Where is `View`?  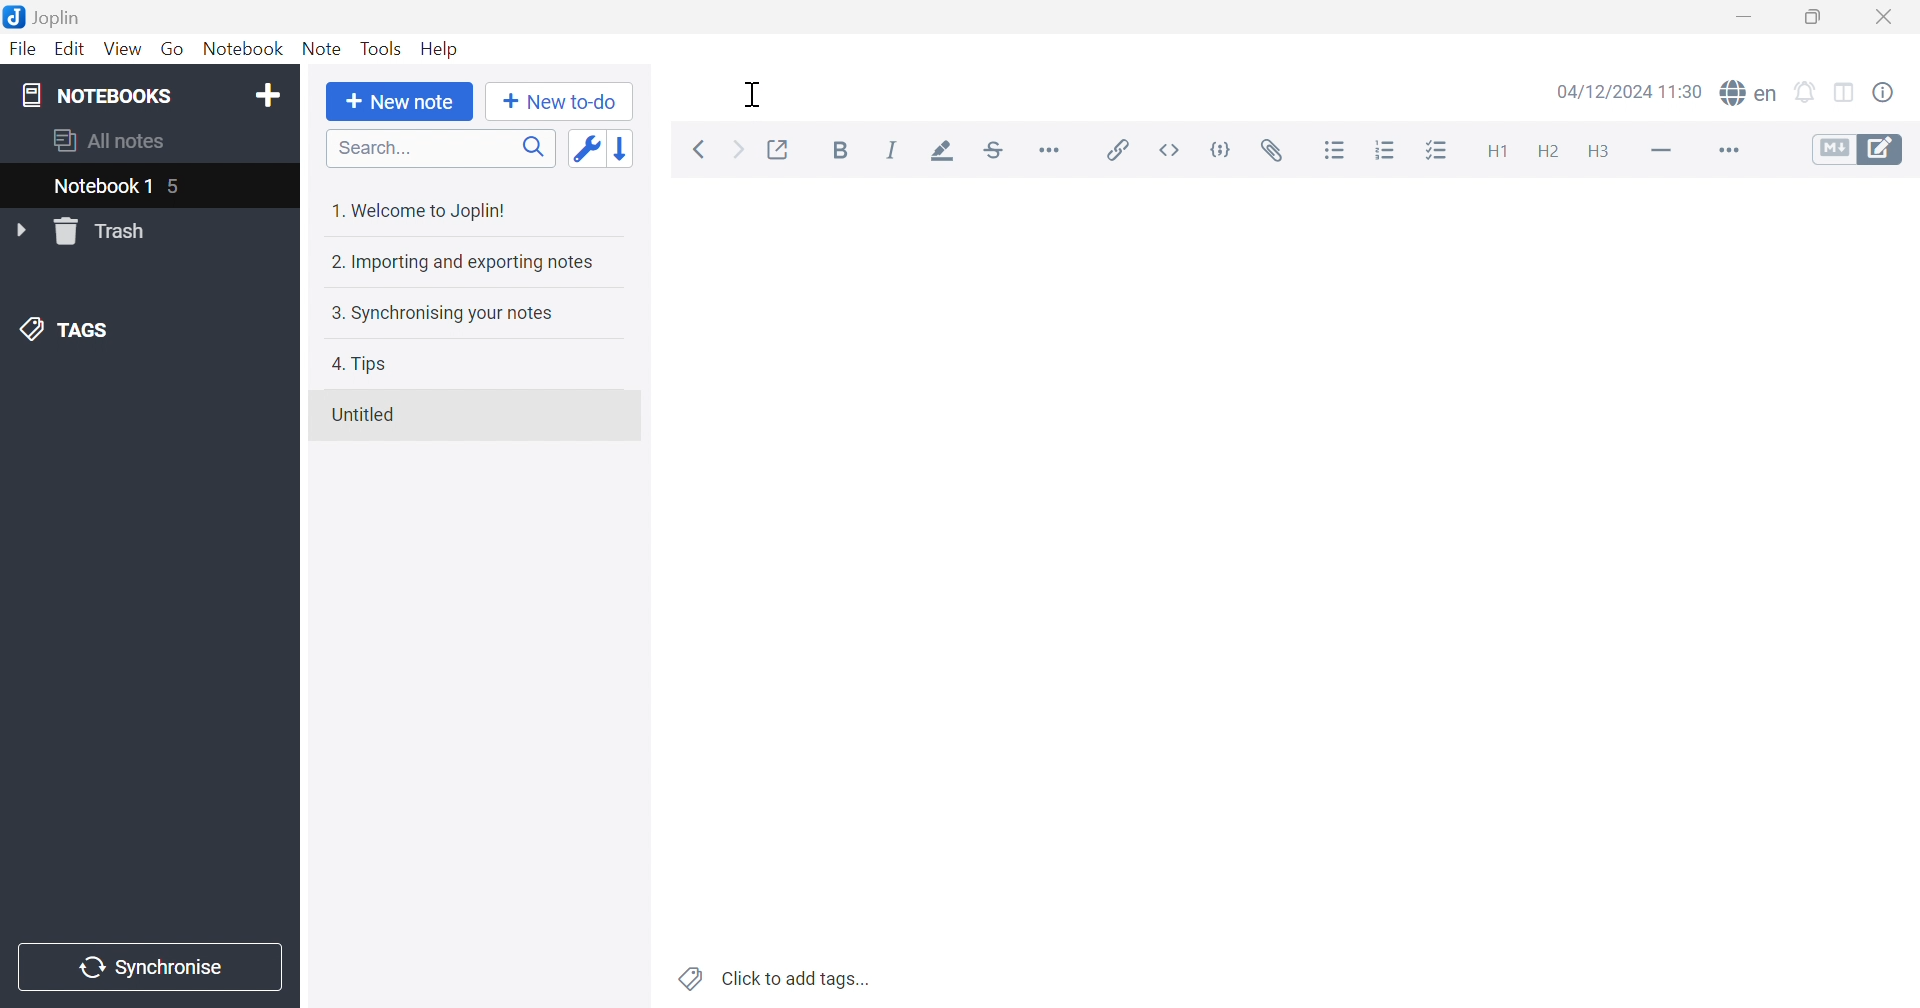
View is located at coordinates (121, 50).